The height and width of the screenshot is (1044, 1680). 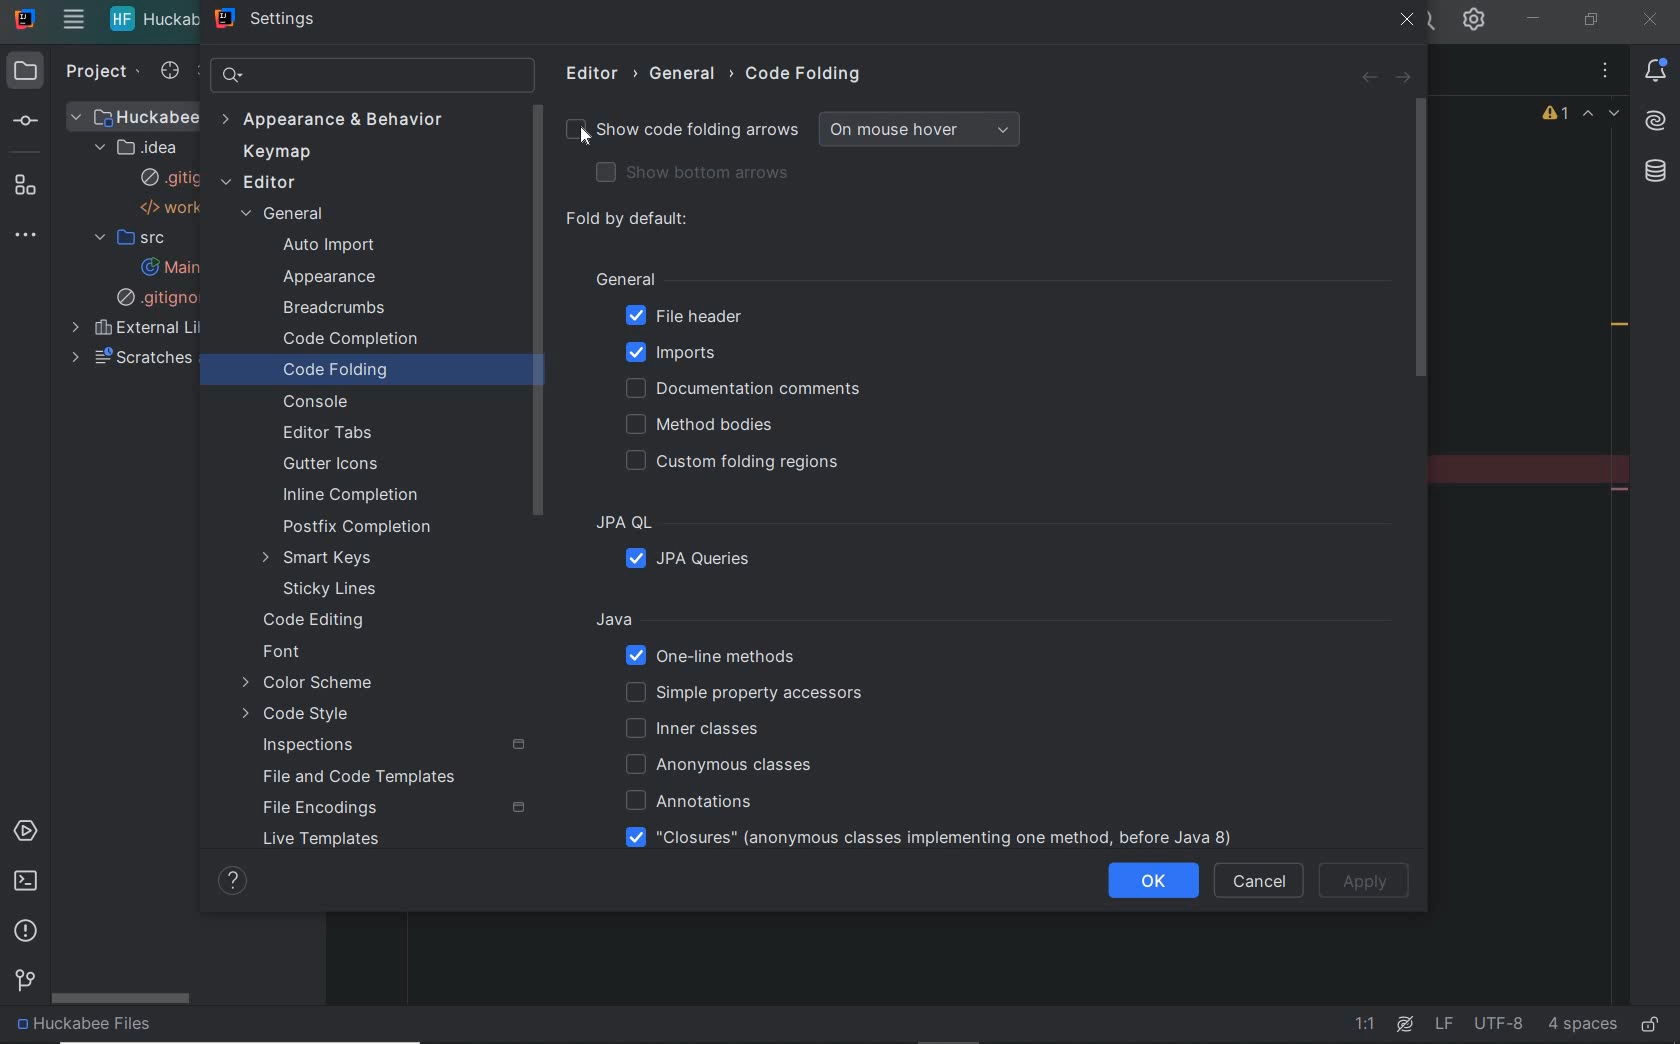 What do you see at coordinates (1410, 21) in the screenshot?
I see `close` at bounding box center [1410, 21].